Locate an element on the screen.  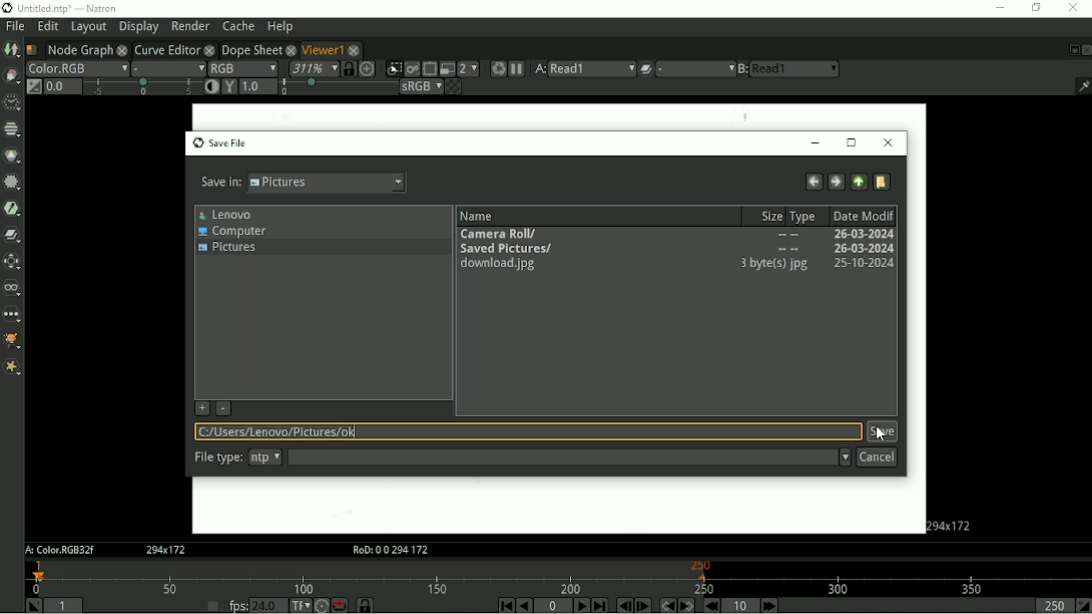
Next increment is located at coordinates (769, 606).